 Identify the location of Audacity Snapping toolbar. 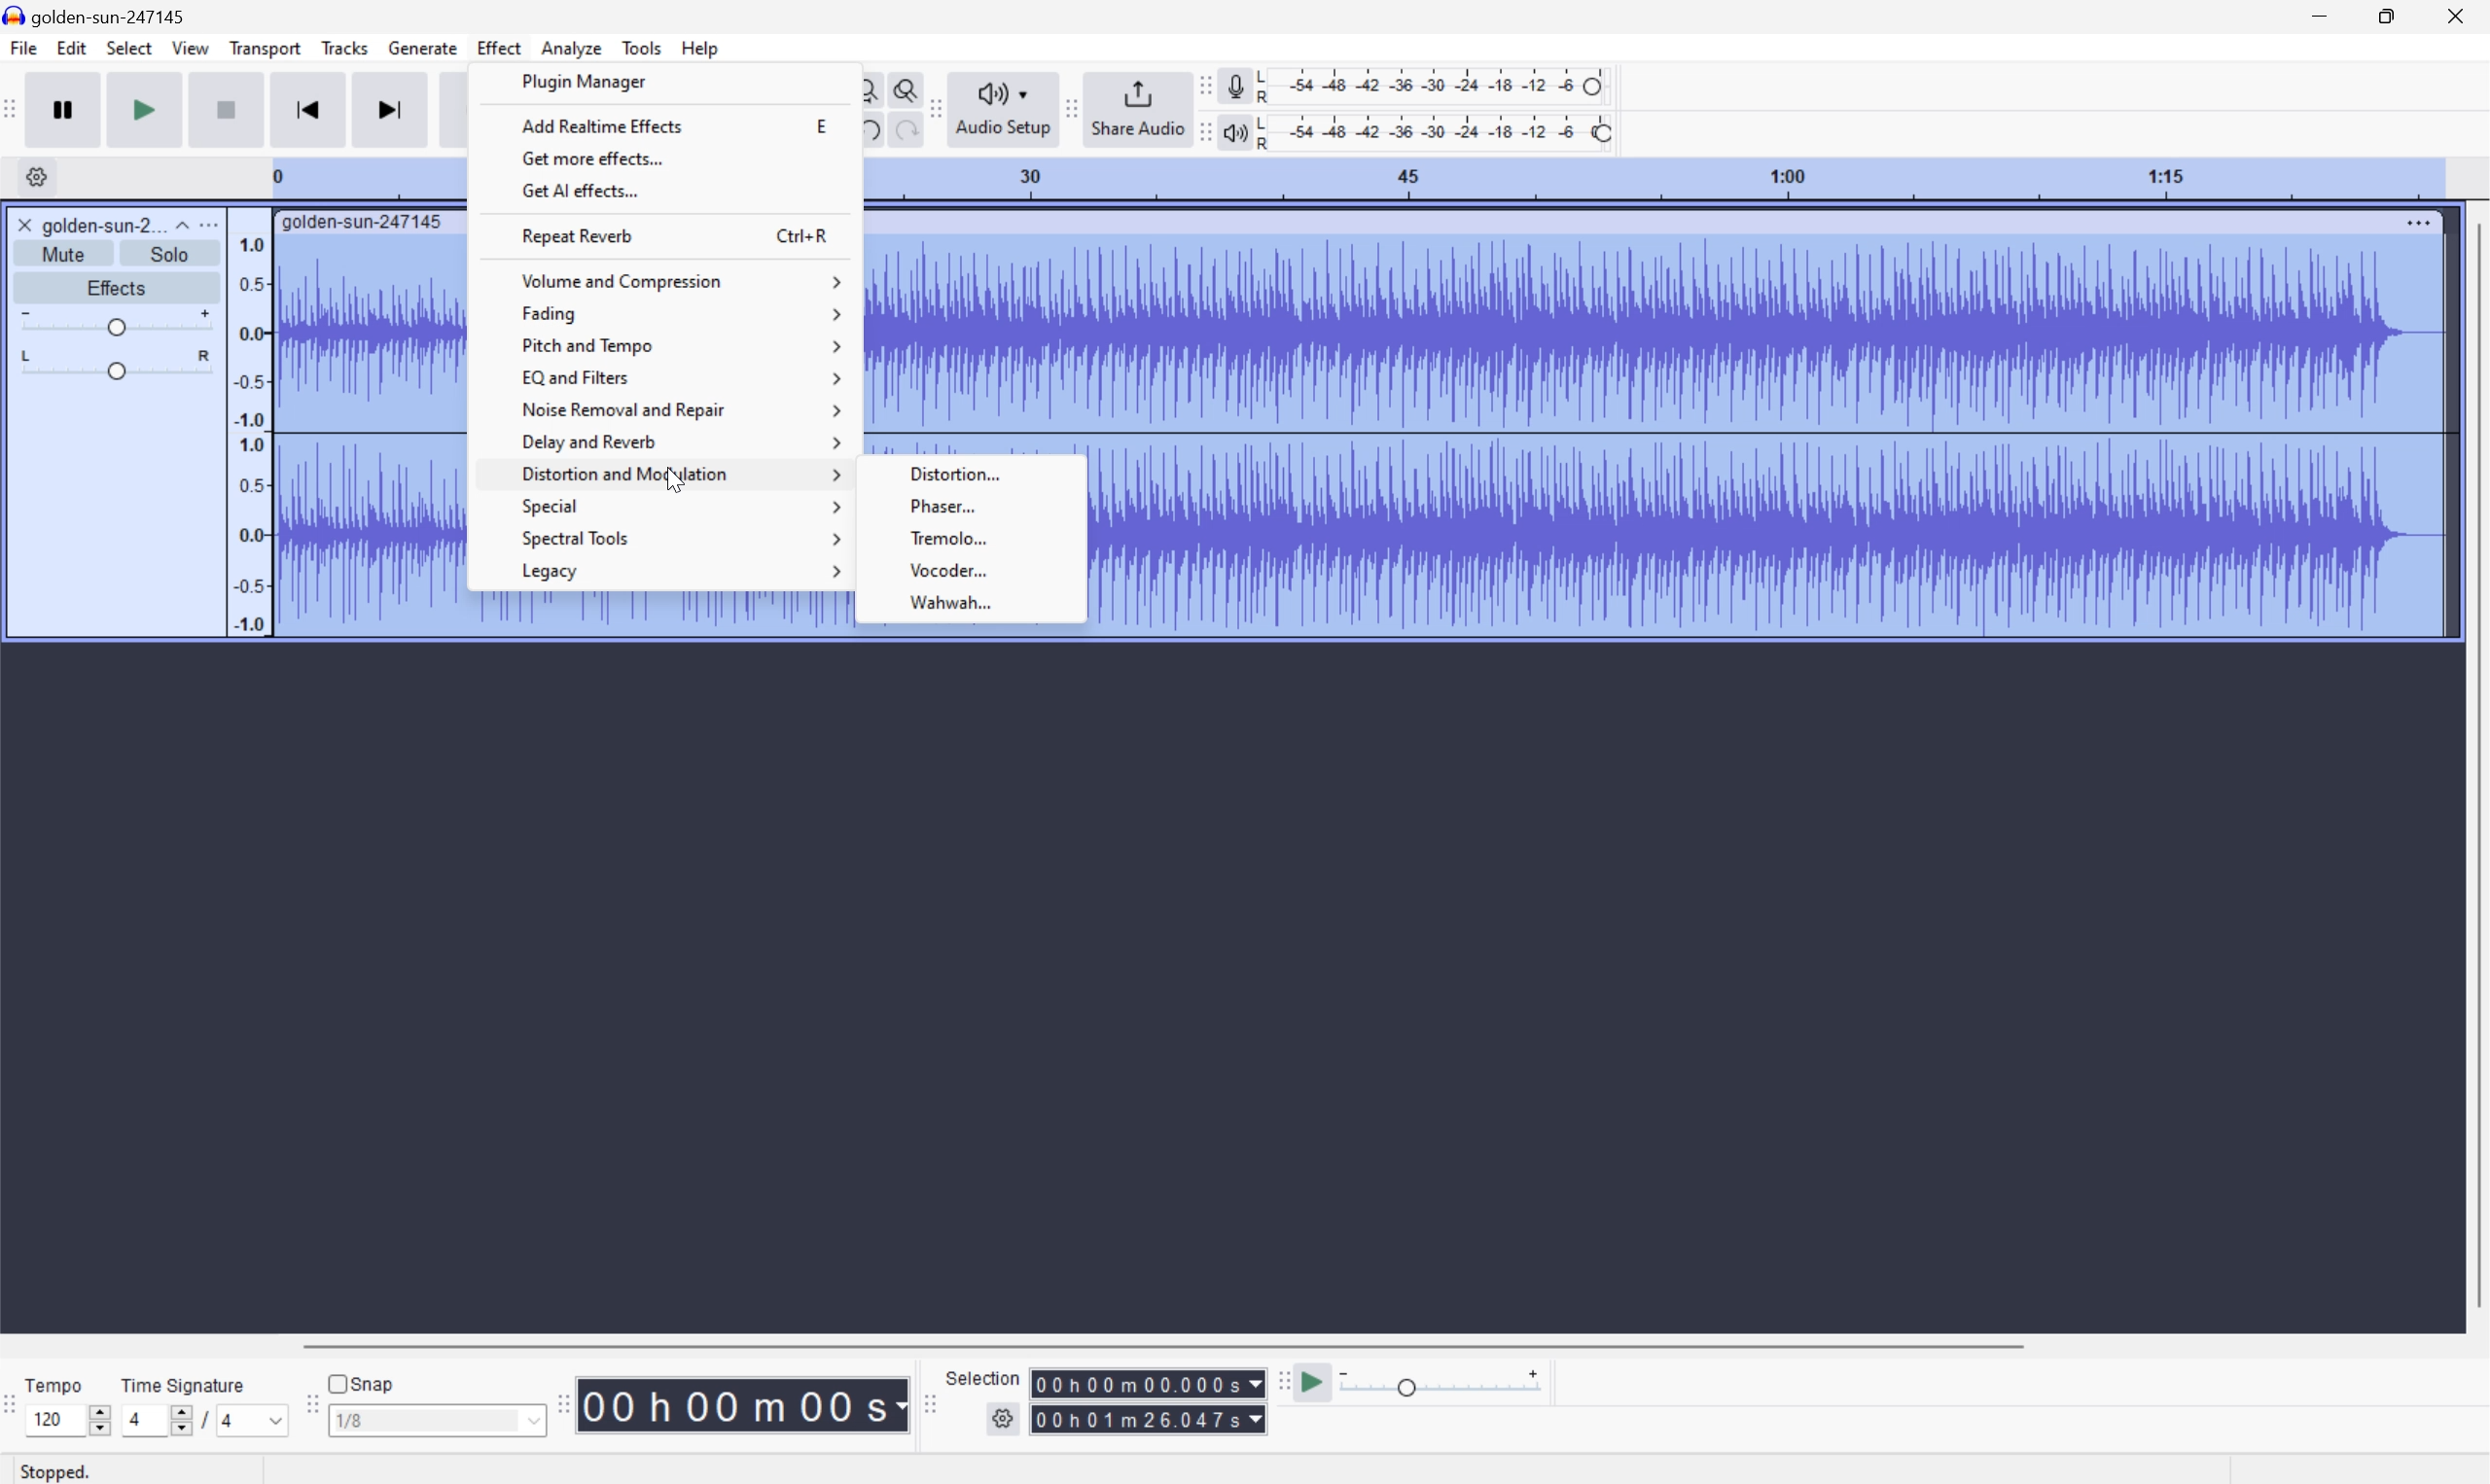
(310, 1407).